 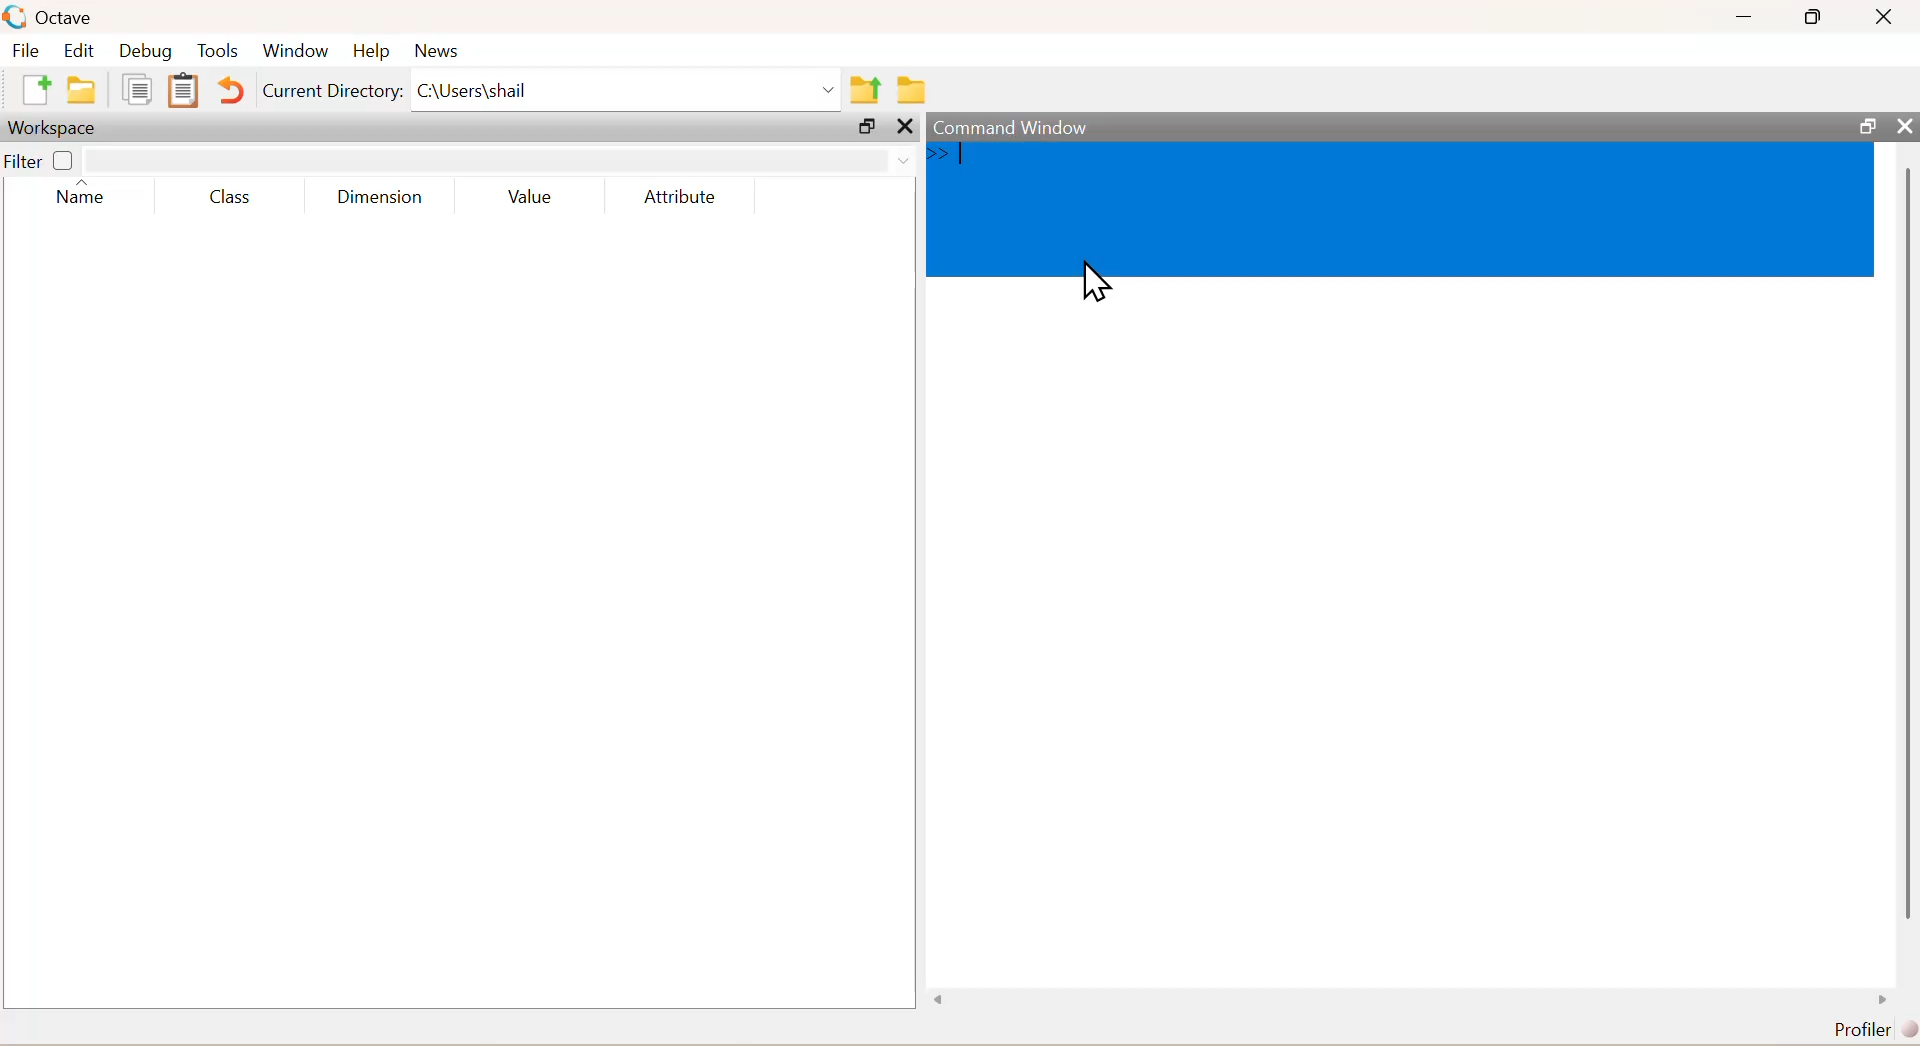 I want to click on scroll bar, so click(x=1907, y=547).